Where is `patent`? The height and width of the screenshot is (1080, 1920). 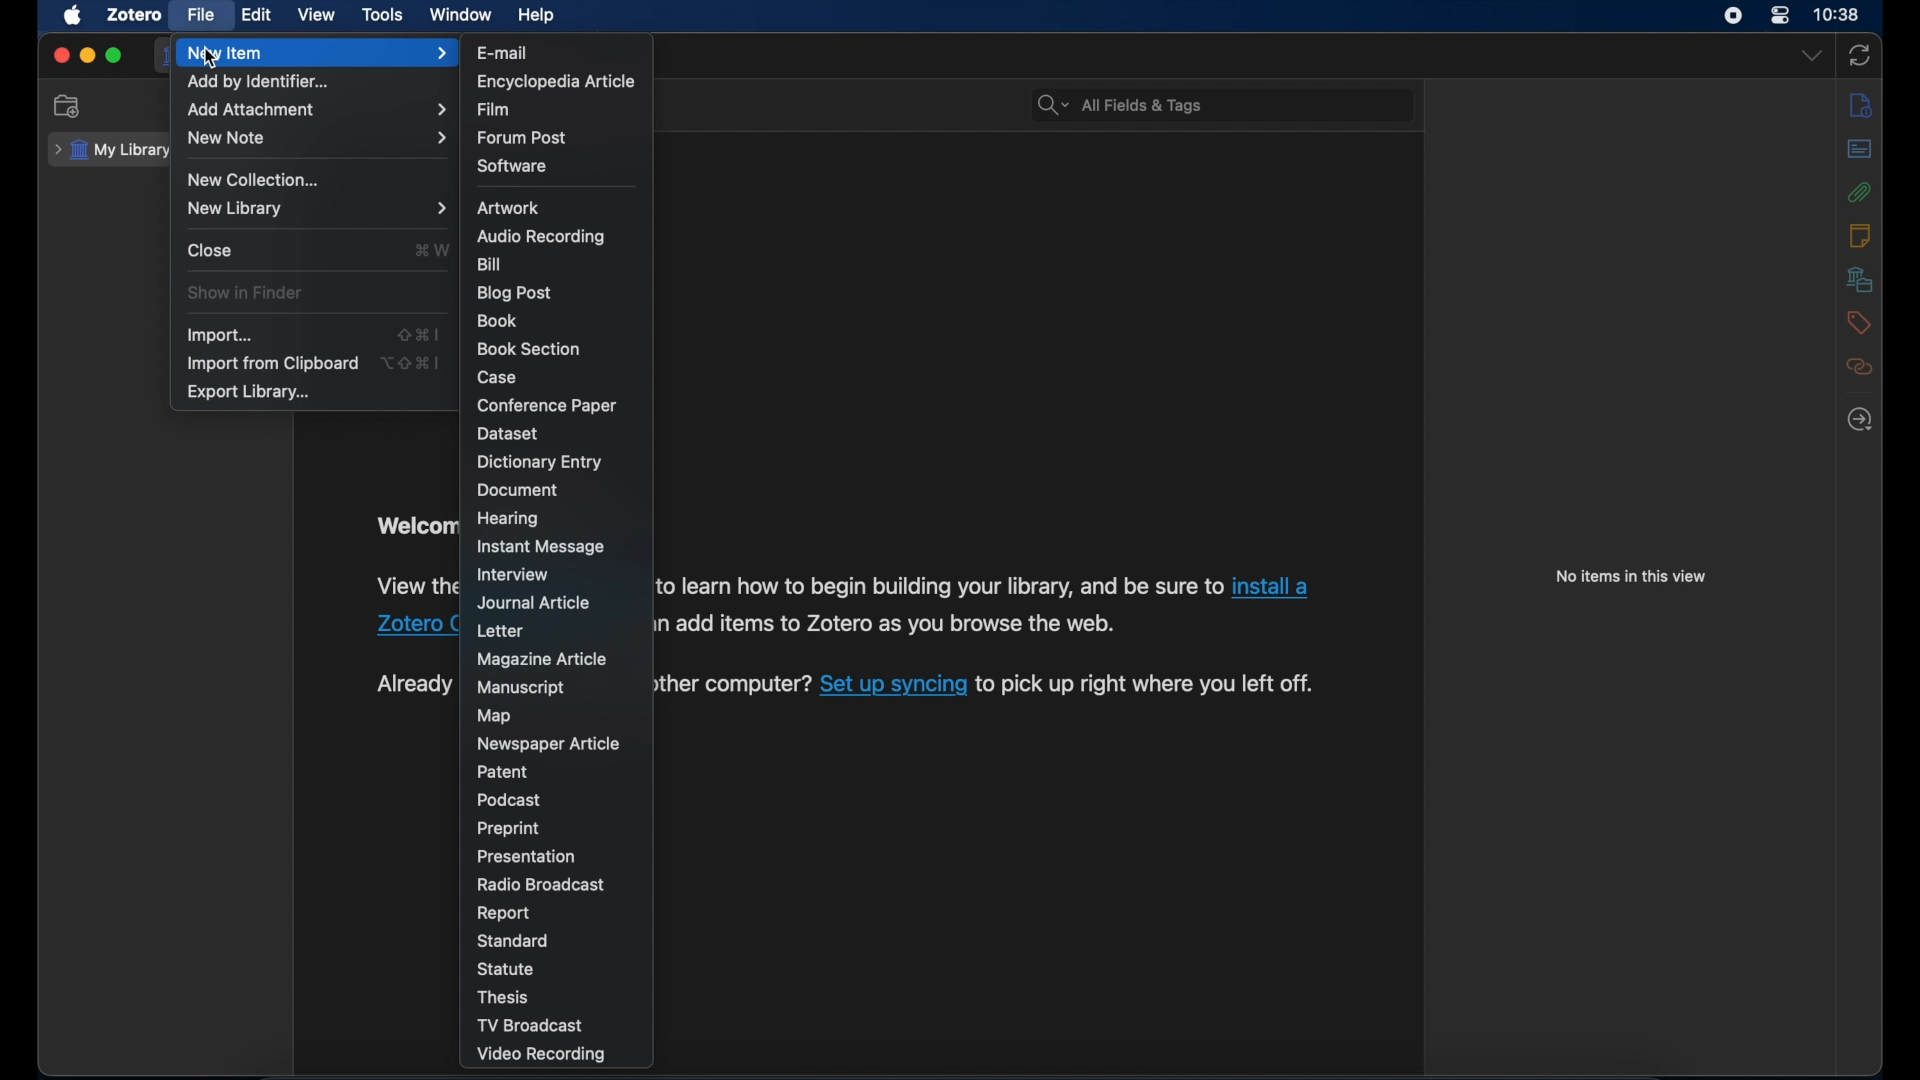
patent is located at coordinates (503, 772).